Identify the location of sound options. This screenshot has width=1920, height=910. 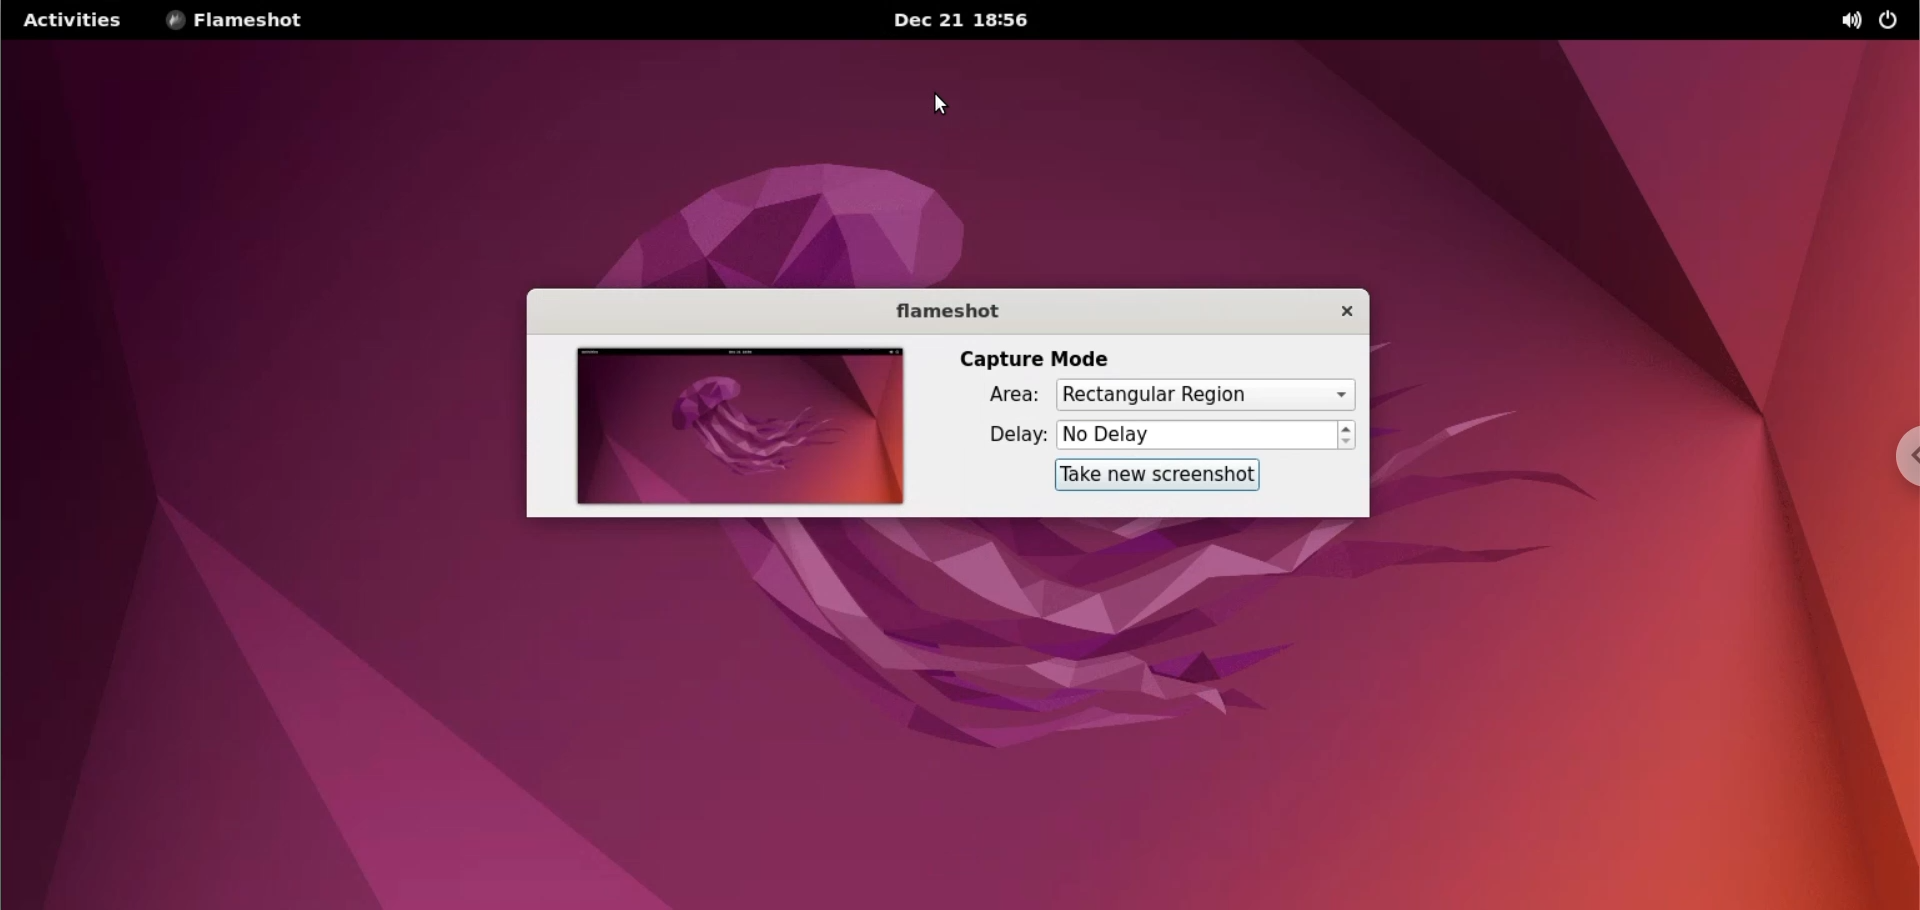
(1849, 20).